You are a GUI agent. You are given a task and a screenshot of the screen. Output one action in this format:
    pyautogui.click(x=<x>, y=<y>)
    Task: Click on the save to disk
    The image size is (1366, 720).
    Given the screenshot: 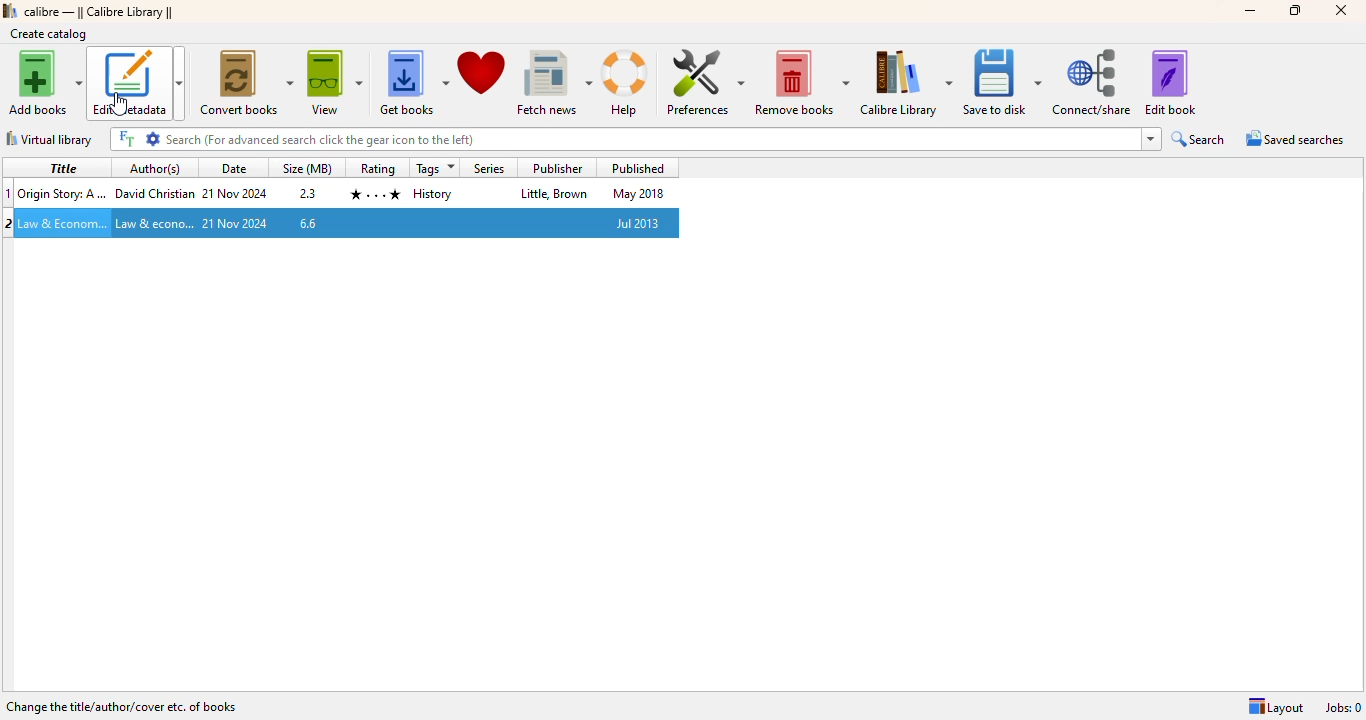 What is the action you would take?
    pyautogui.click(x=1002, y=81)
    